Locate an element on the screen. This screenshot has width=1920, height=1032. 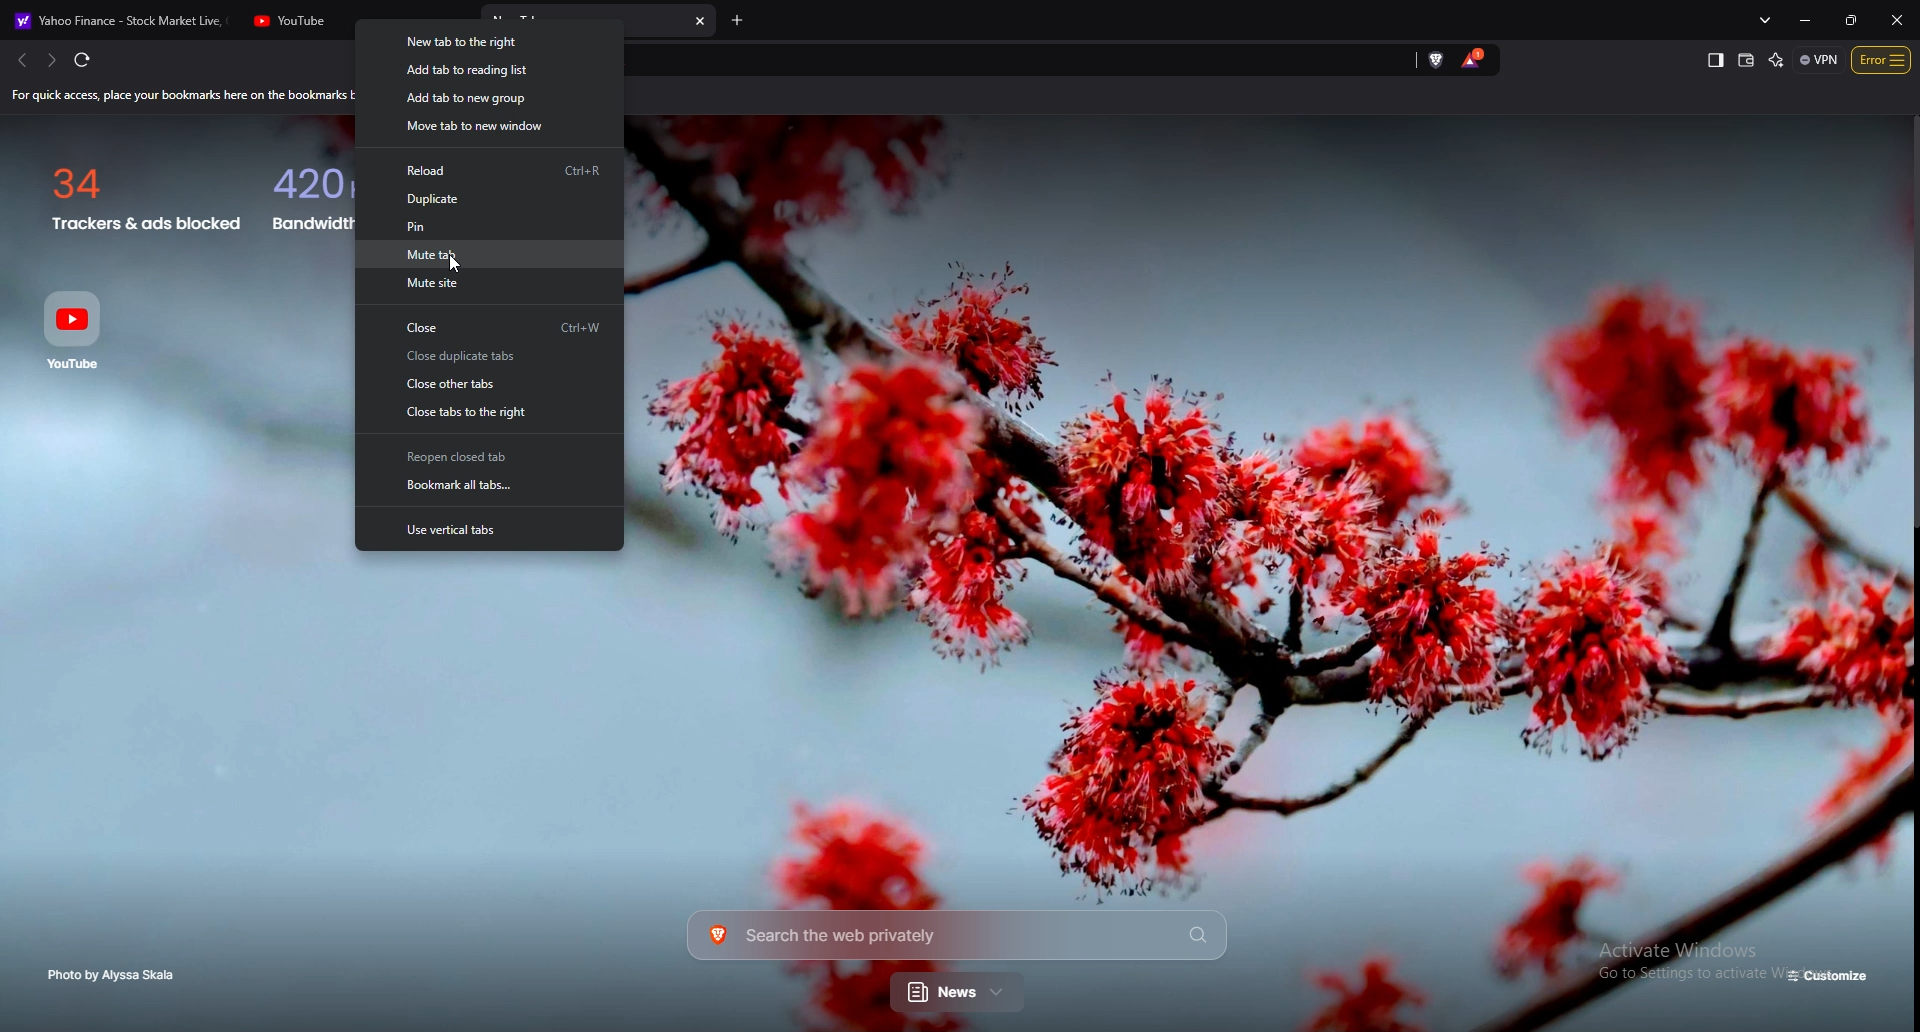
bookmark all tabs is located at coordinates (484, 486).